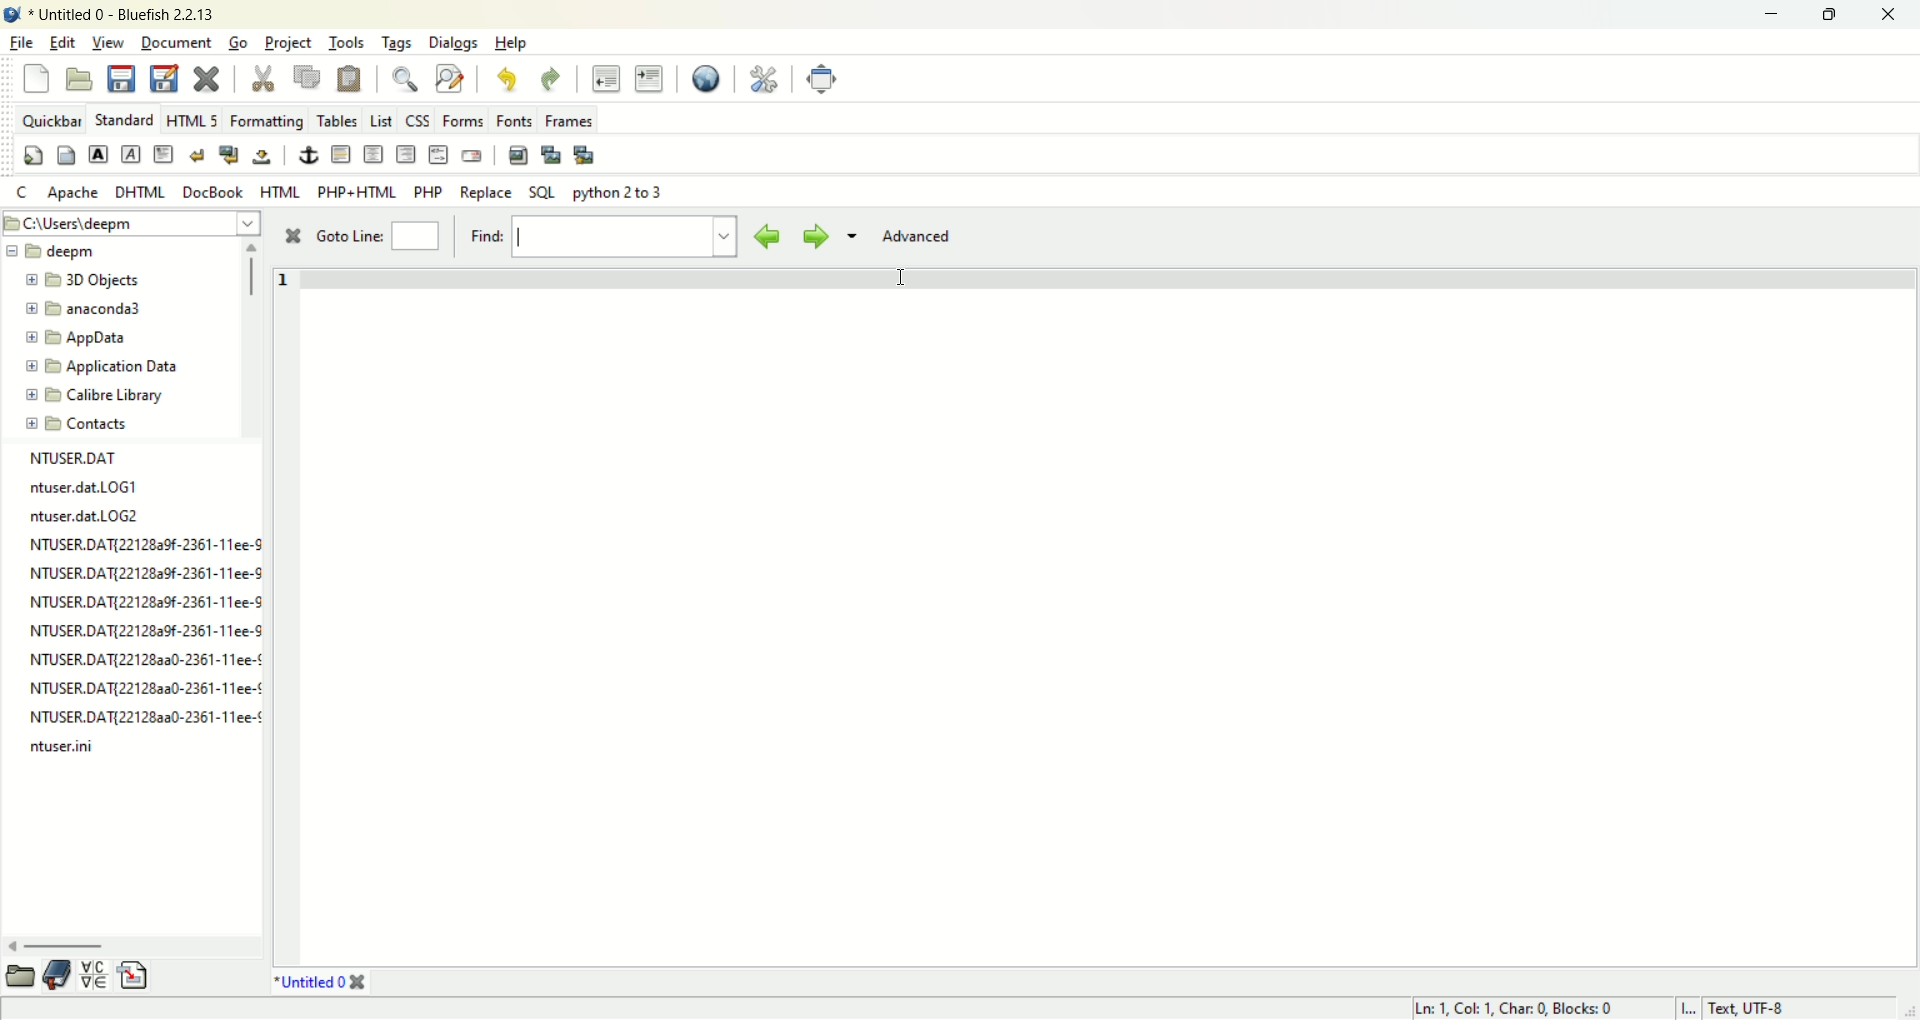 The height and width of the screenshot is (1020, 1920). Describe the element at coordinates (251, 270) in the screenshot. I see `vertical scroll bar` at that location.